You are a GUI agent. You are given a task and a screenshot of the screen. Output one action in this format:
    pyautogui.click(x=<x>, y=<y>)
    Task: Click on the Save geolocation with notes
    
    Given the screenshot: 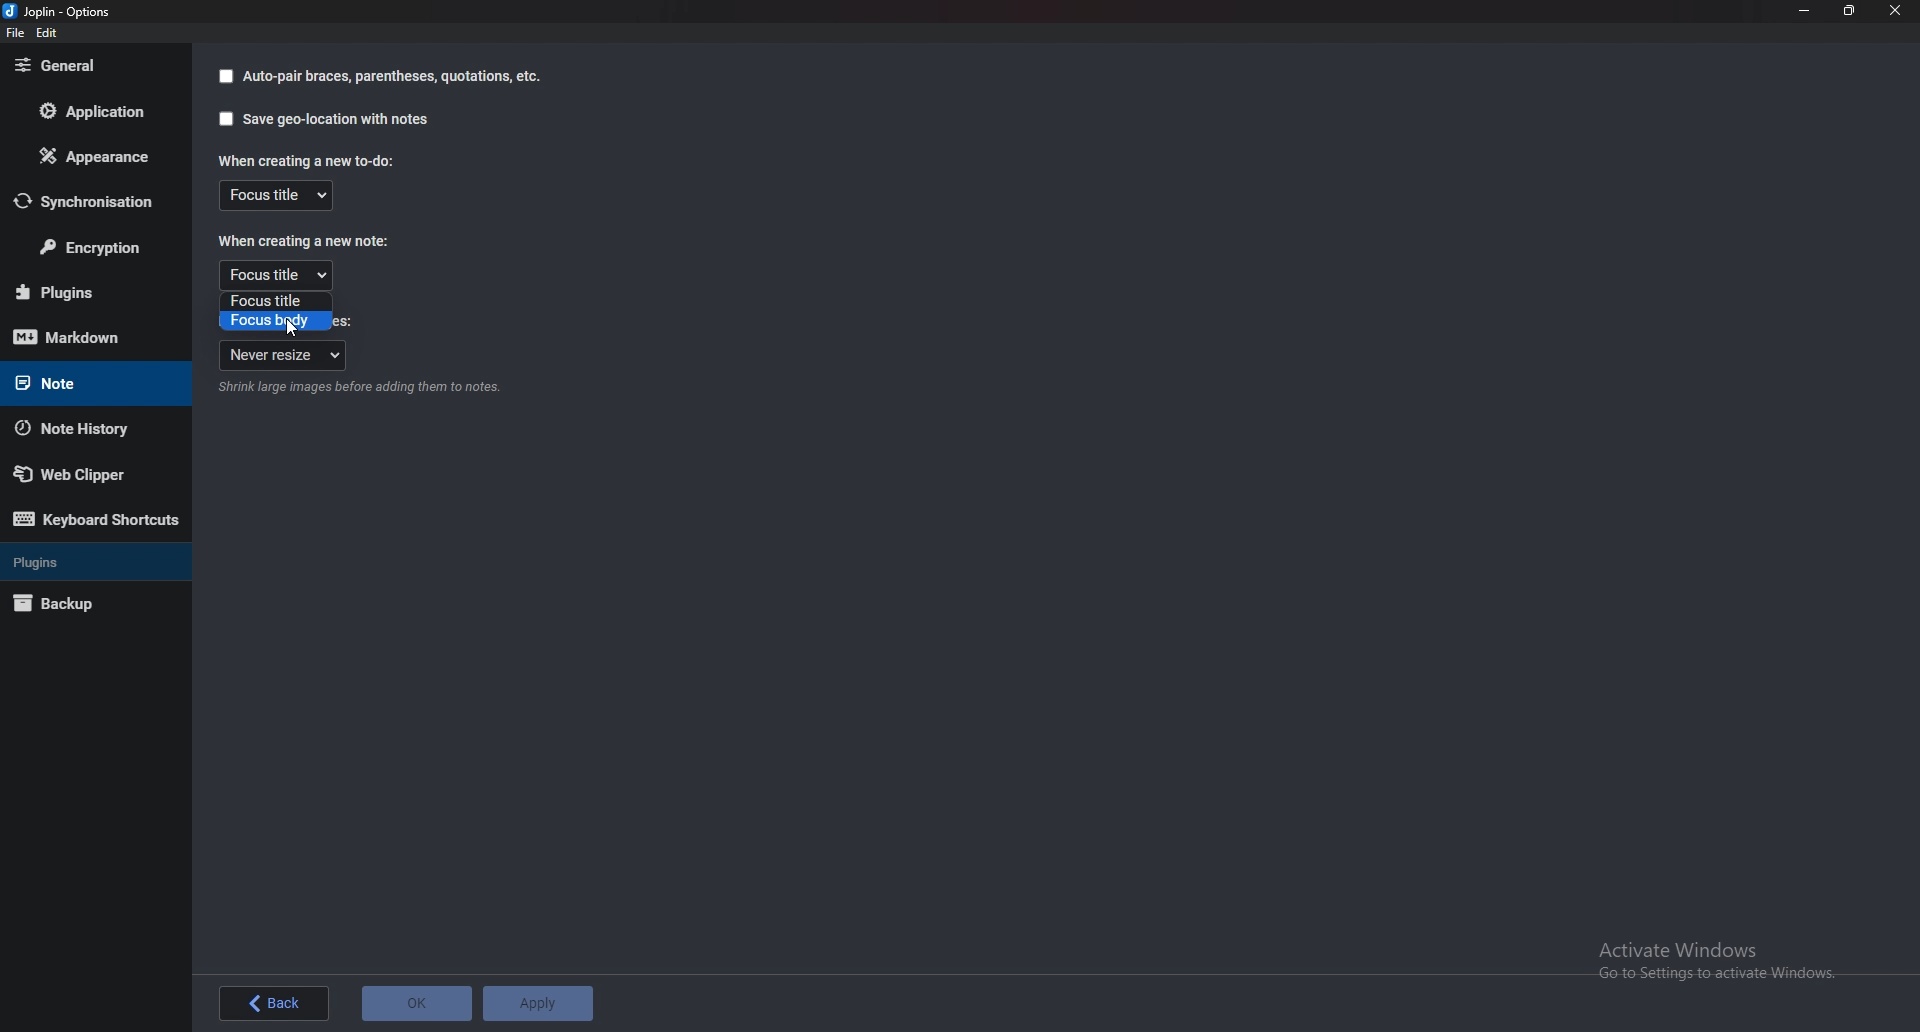 What is the action you would take?
    pyautogui.click(x=338, y=121)
    